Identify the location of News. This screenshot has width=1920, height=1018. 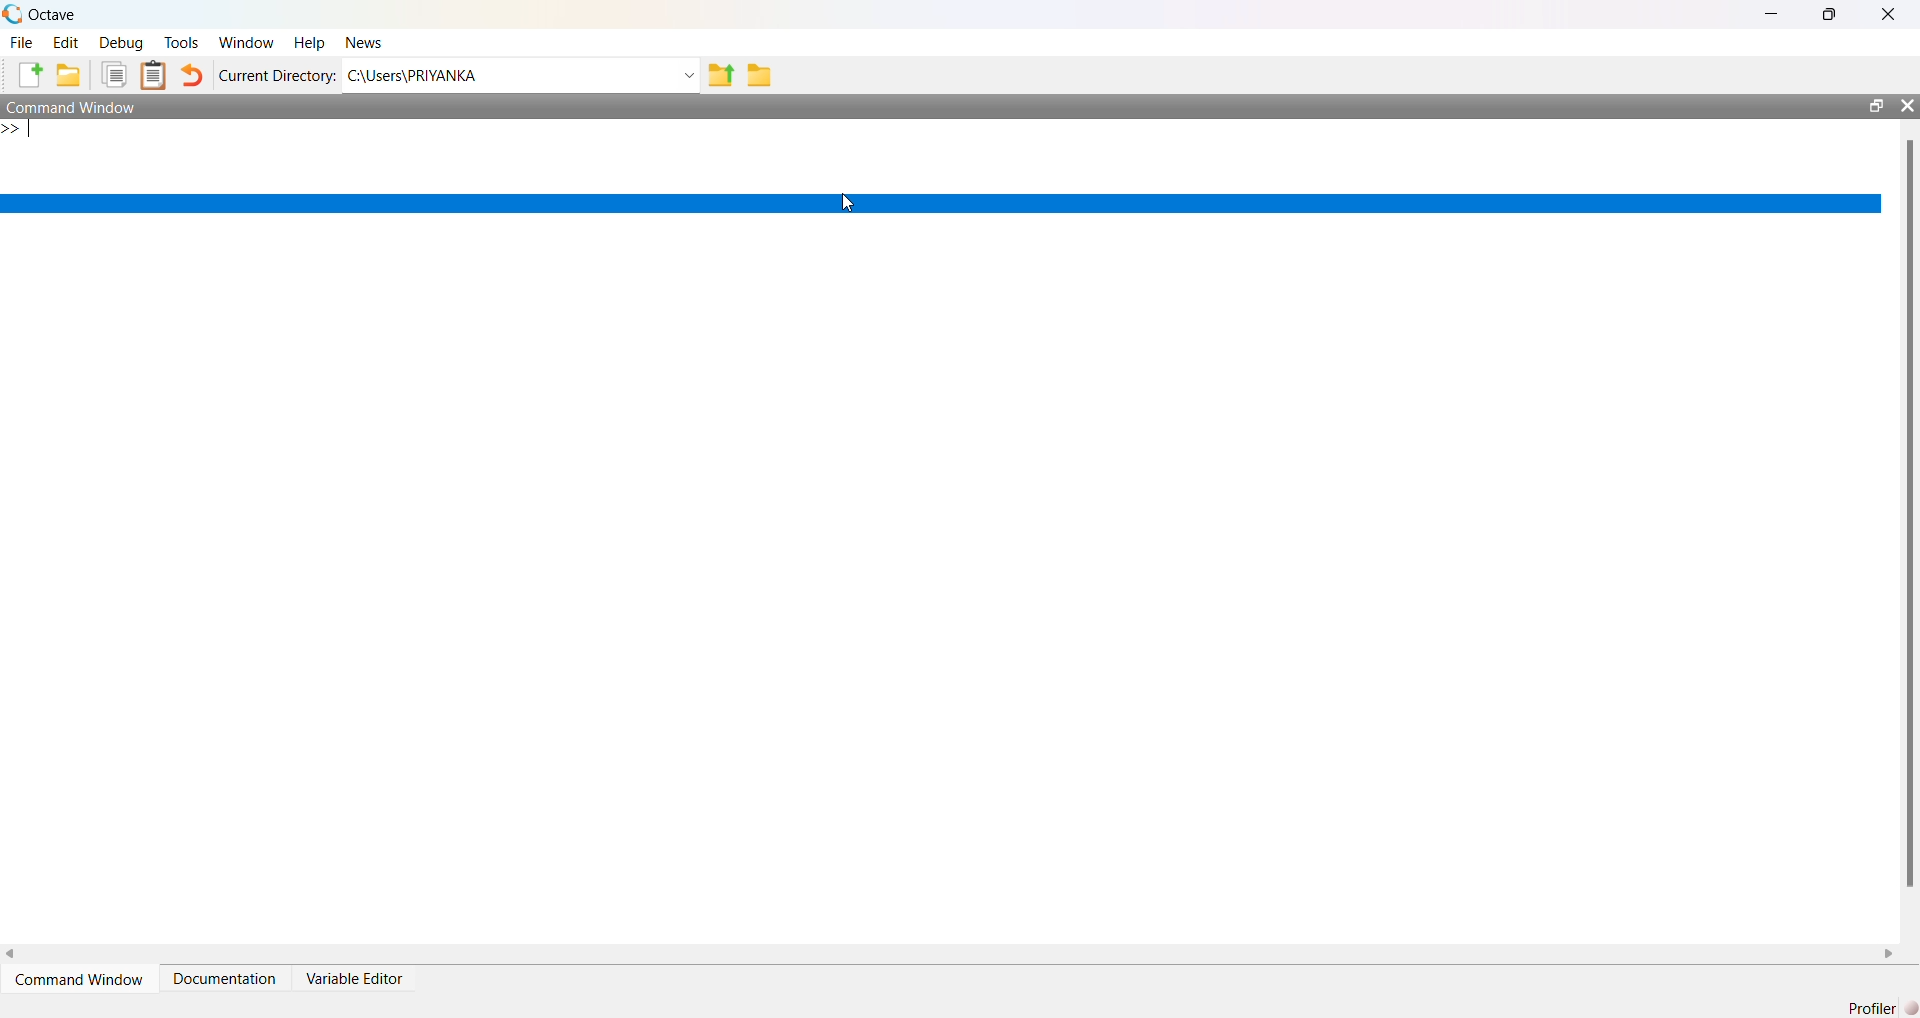
(366, 42).